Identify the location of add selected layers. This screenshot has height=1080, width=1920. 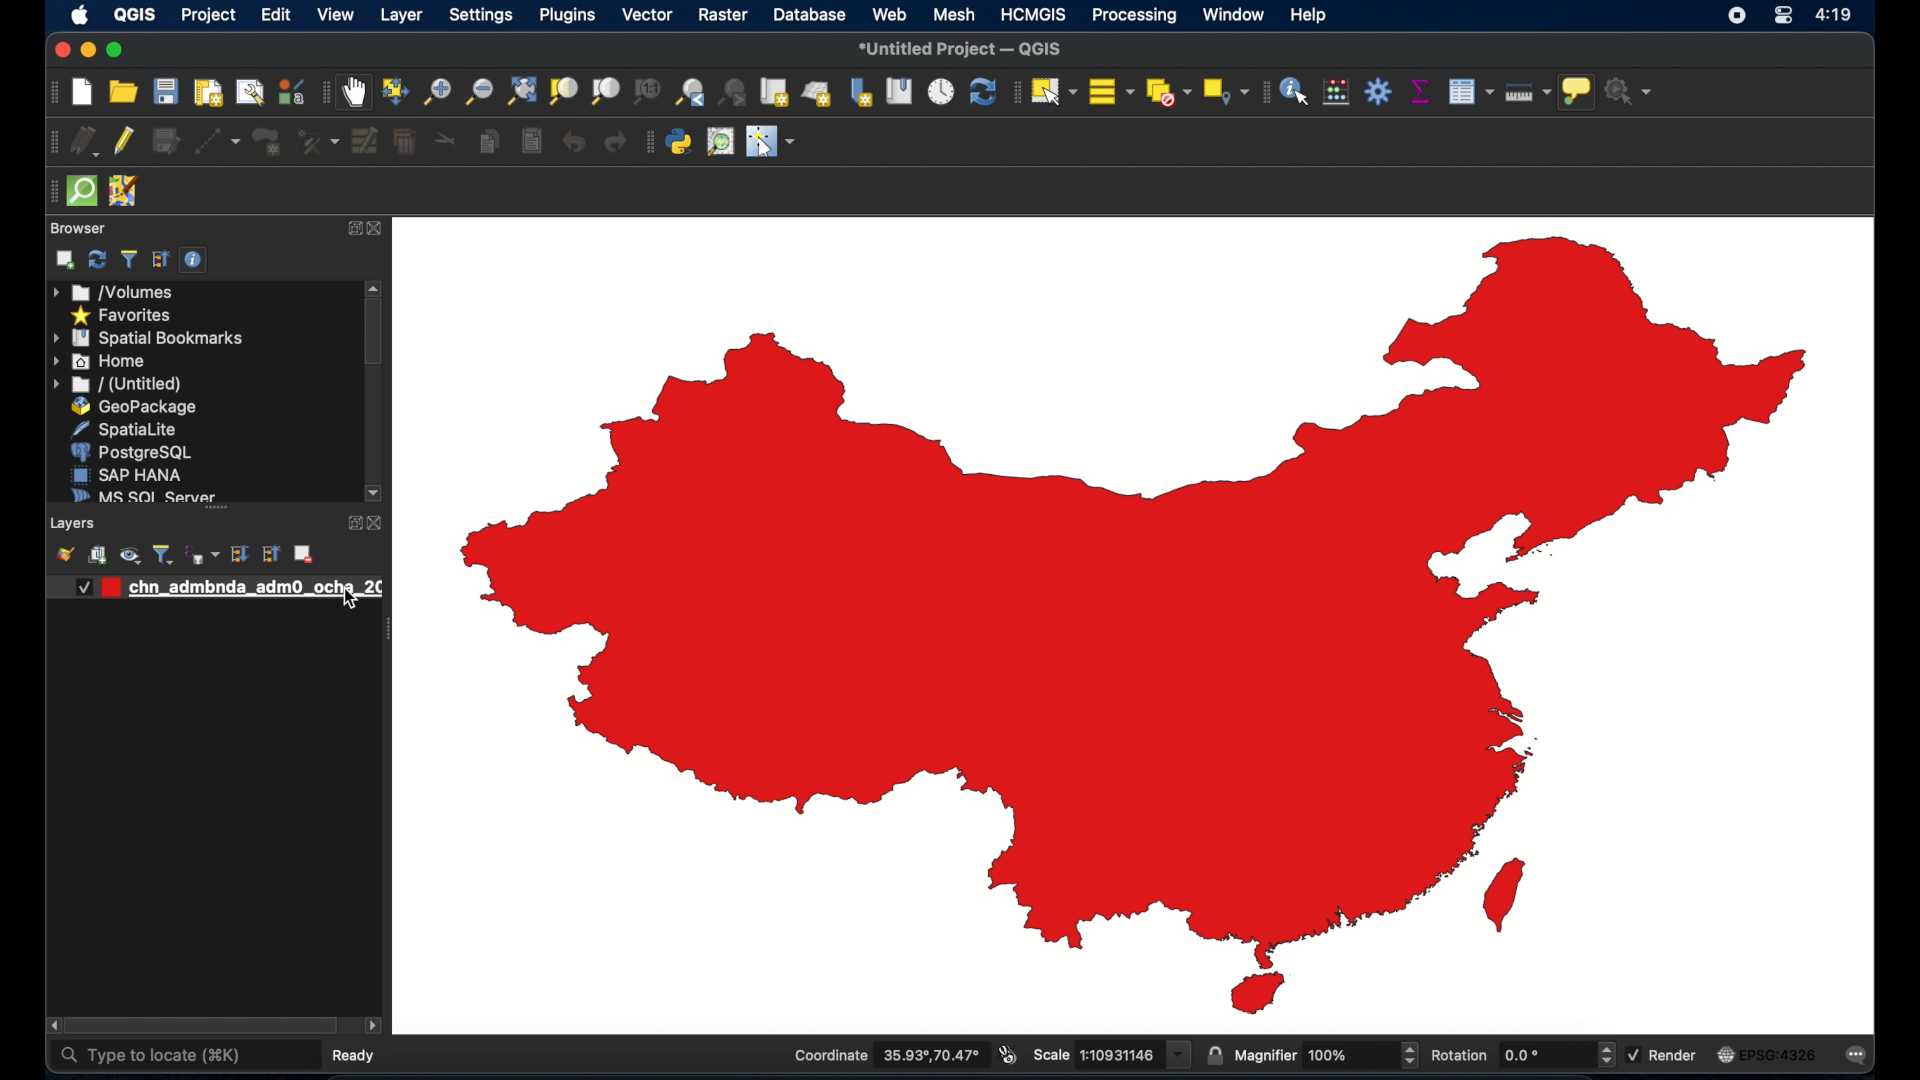
(65, 260).